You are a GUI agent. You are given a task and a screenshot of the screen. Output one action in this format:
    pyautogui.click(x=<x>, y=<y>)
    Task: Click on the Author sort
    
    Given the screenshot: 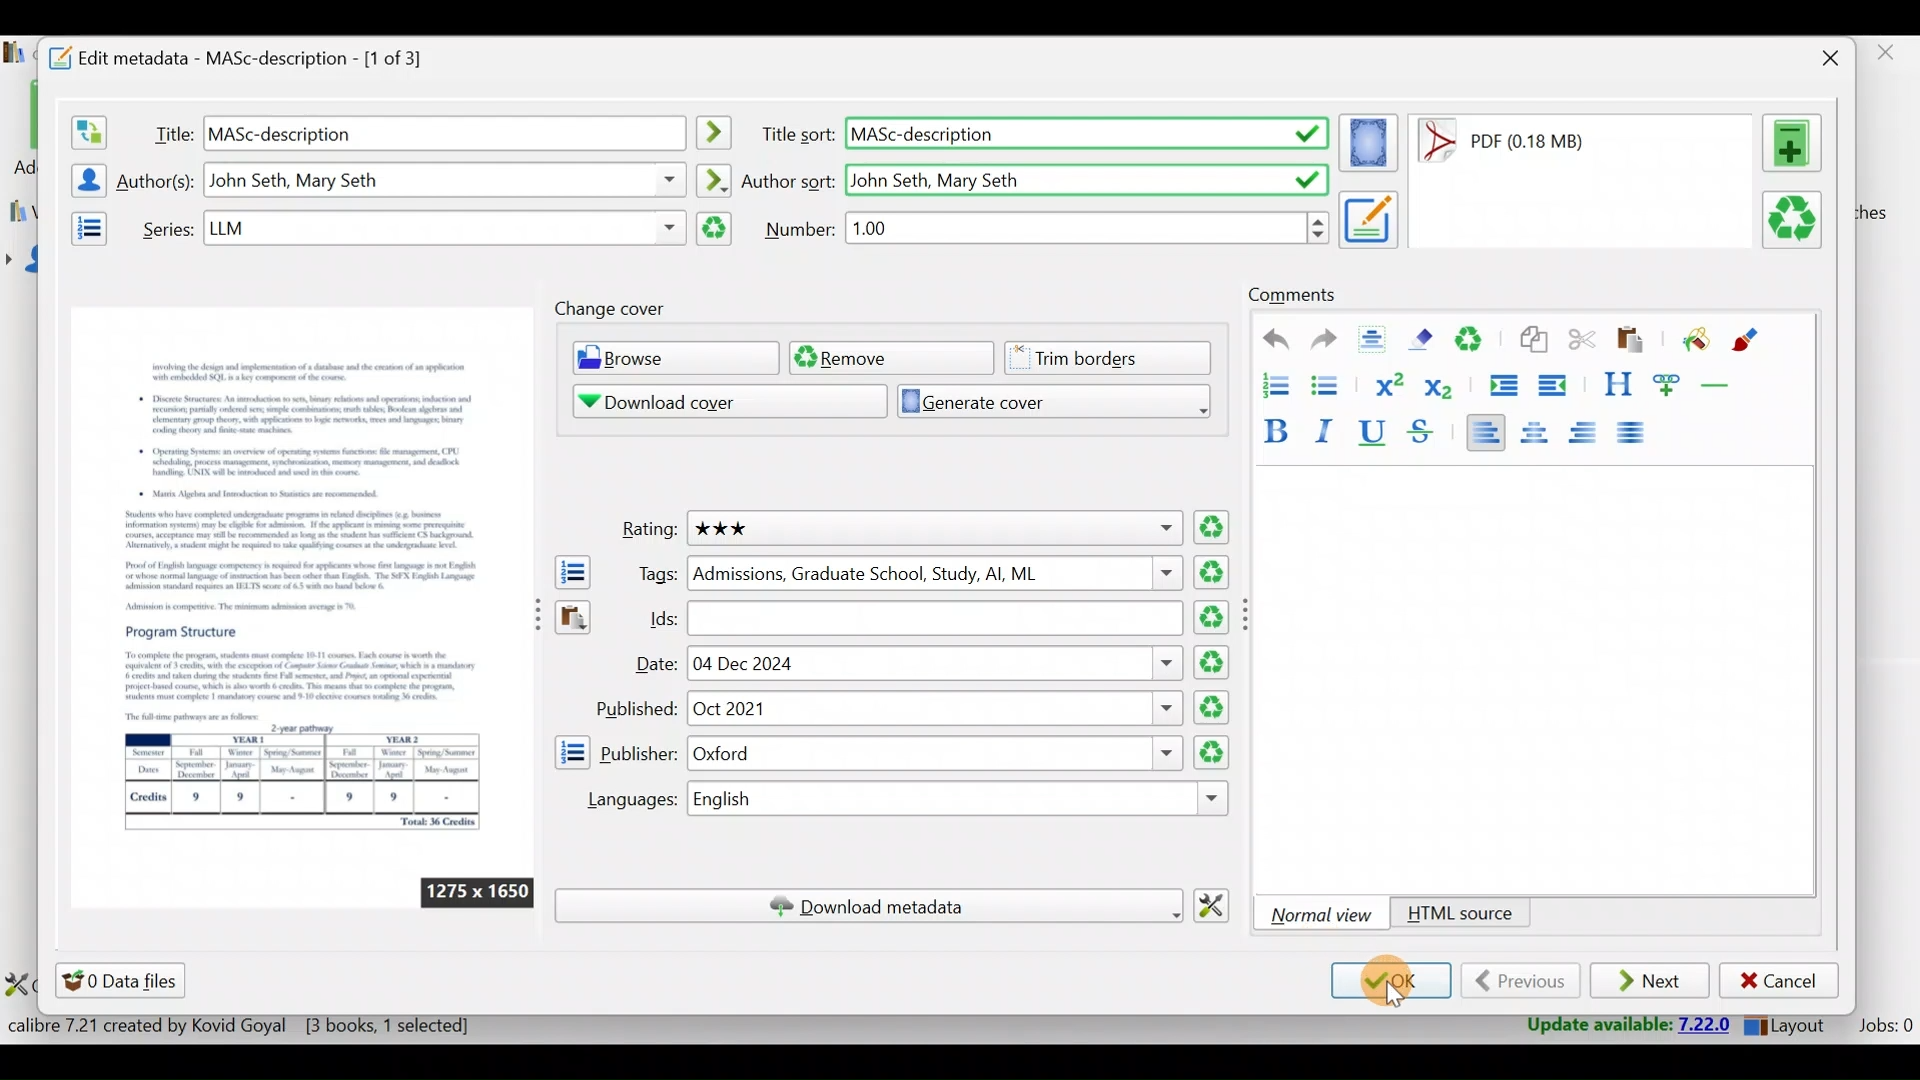 What is the action you would take?
    pyautogui.click(x=713, y=177)
    